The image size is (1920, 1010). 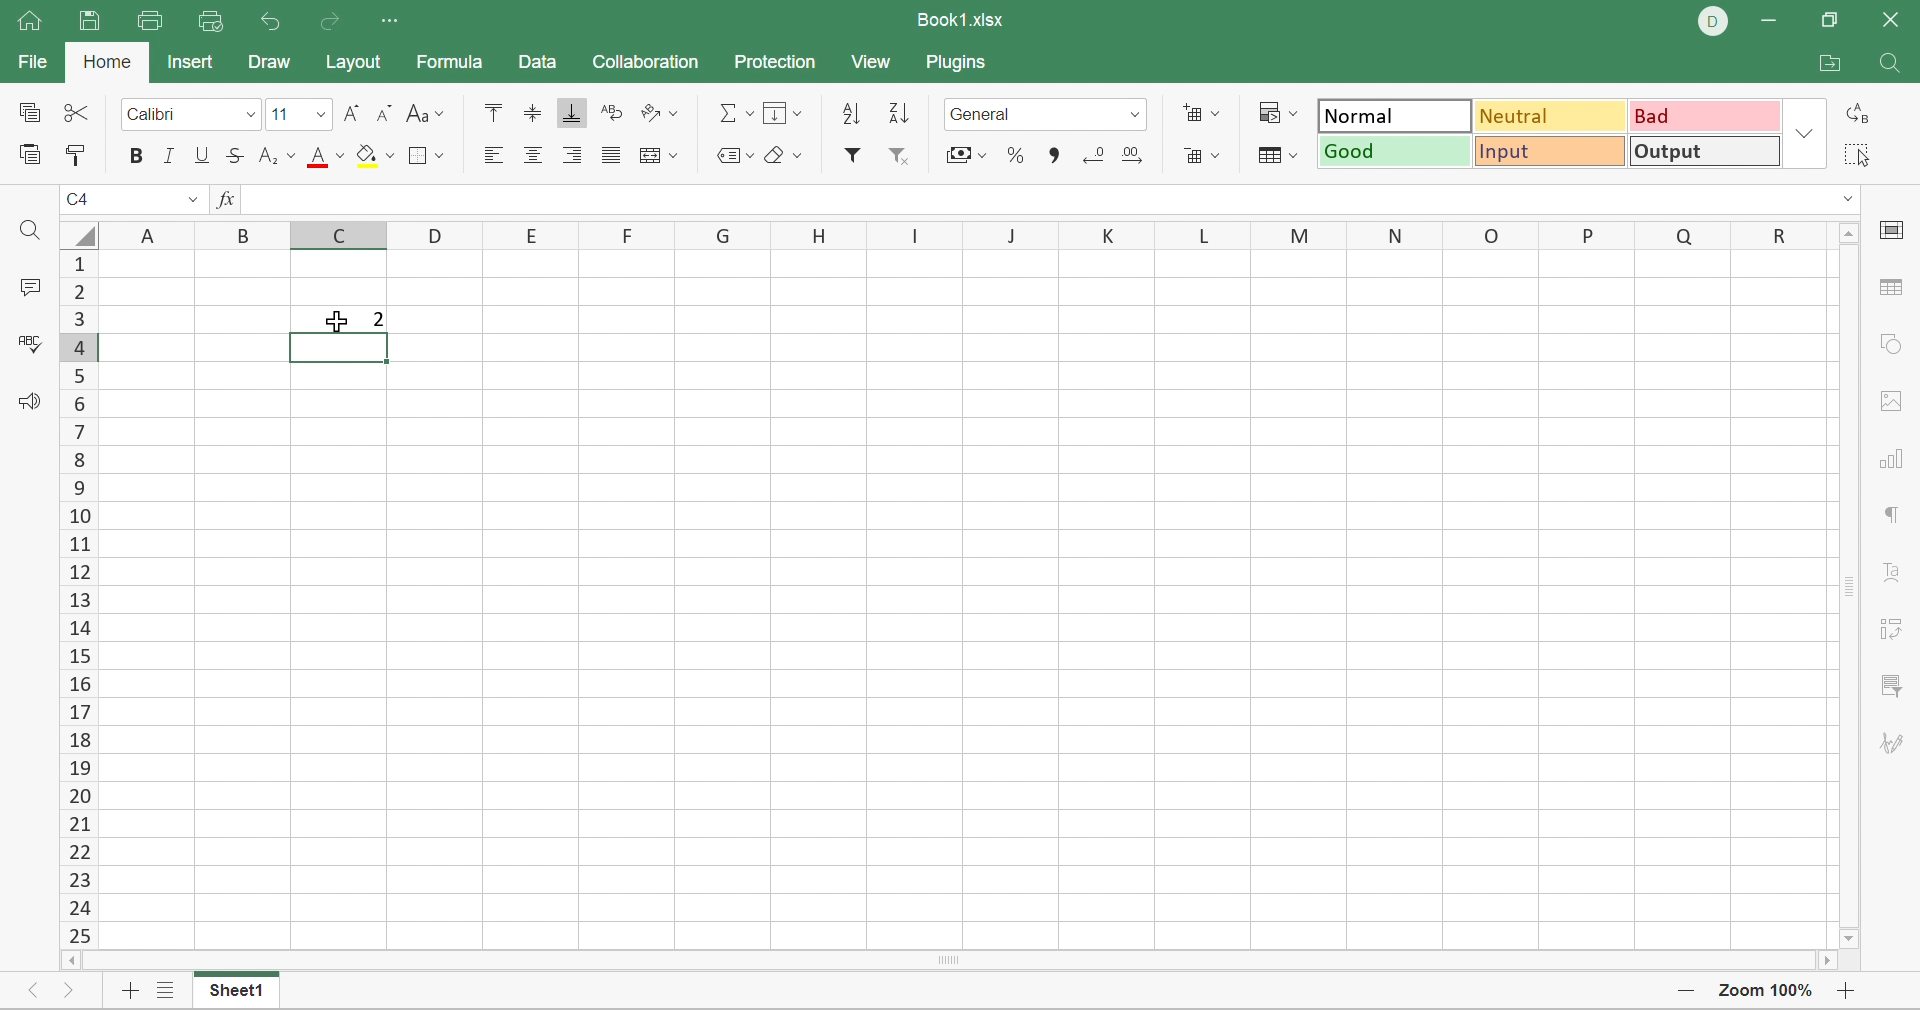 I want to click on Collaboration, so click(x=650, y=61).